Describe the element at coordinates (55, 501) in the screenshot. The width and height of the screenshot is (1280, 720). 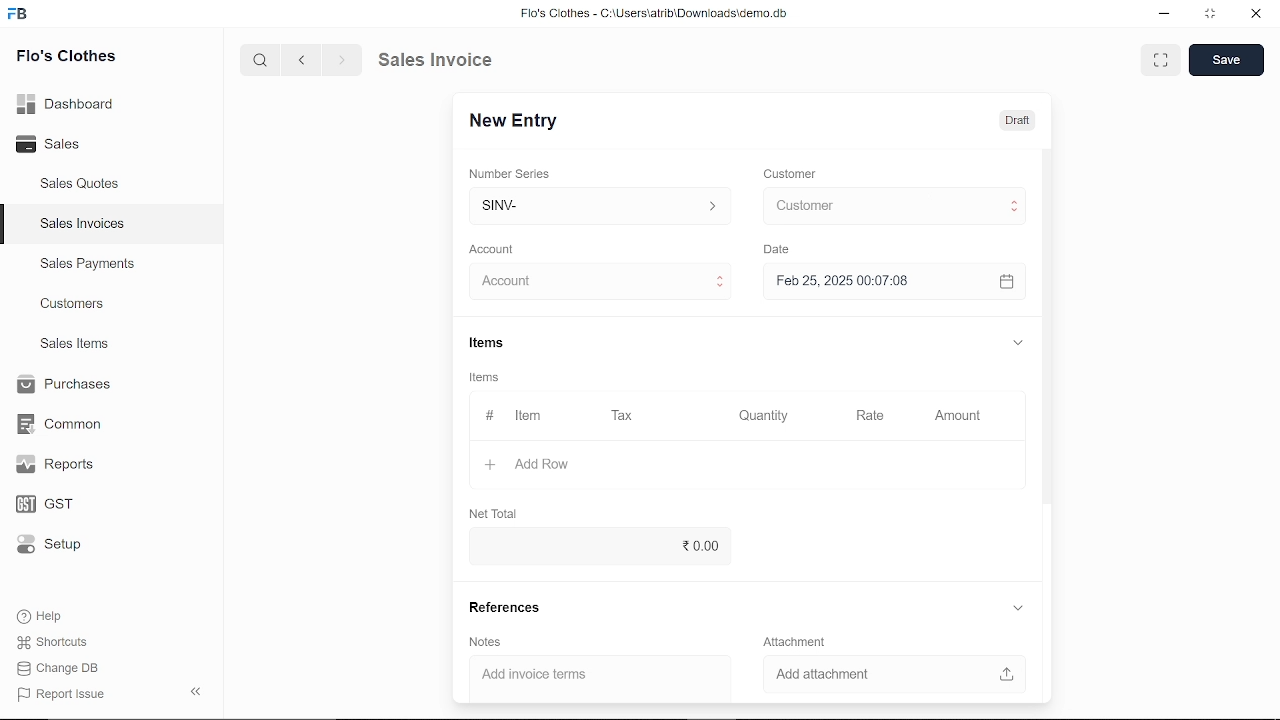
I see `GST` at that location.